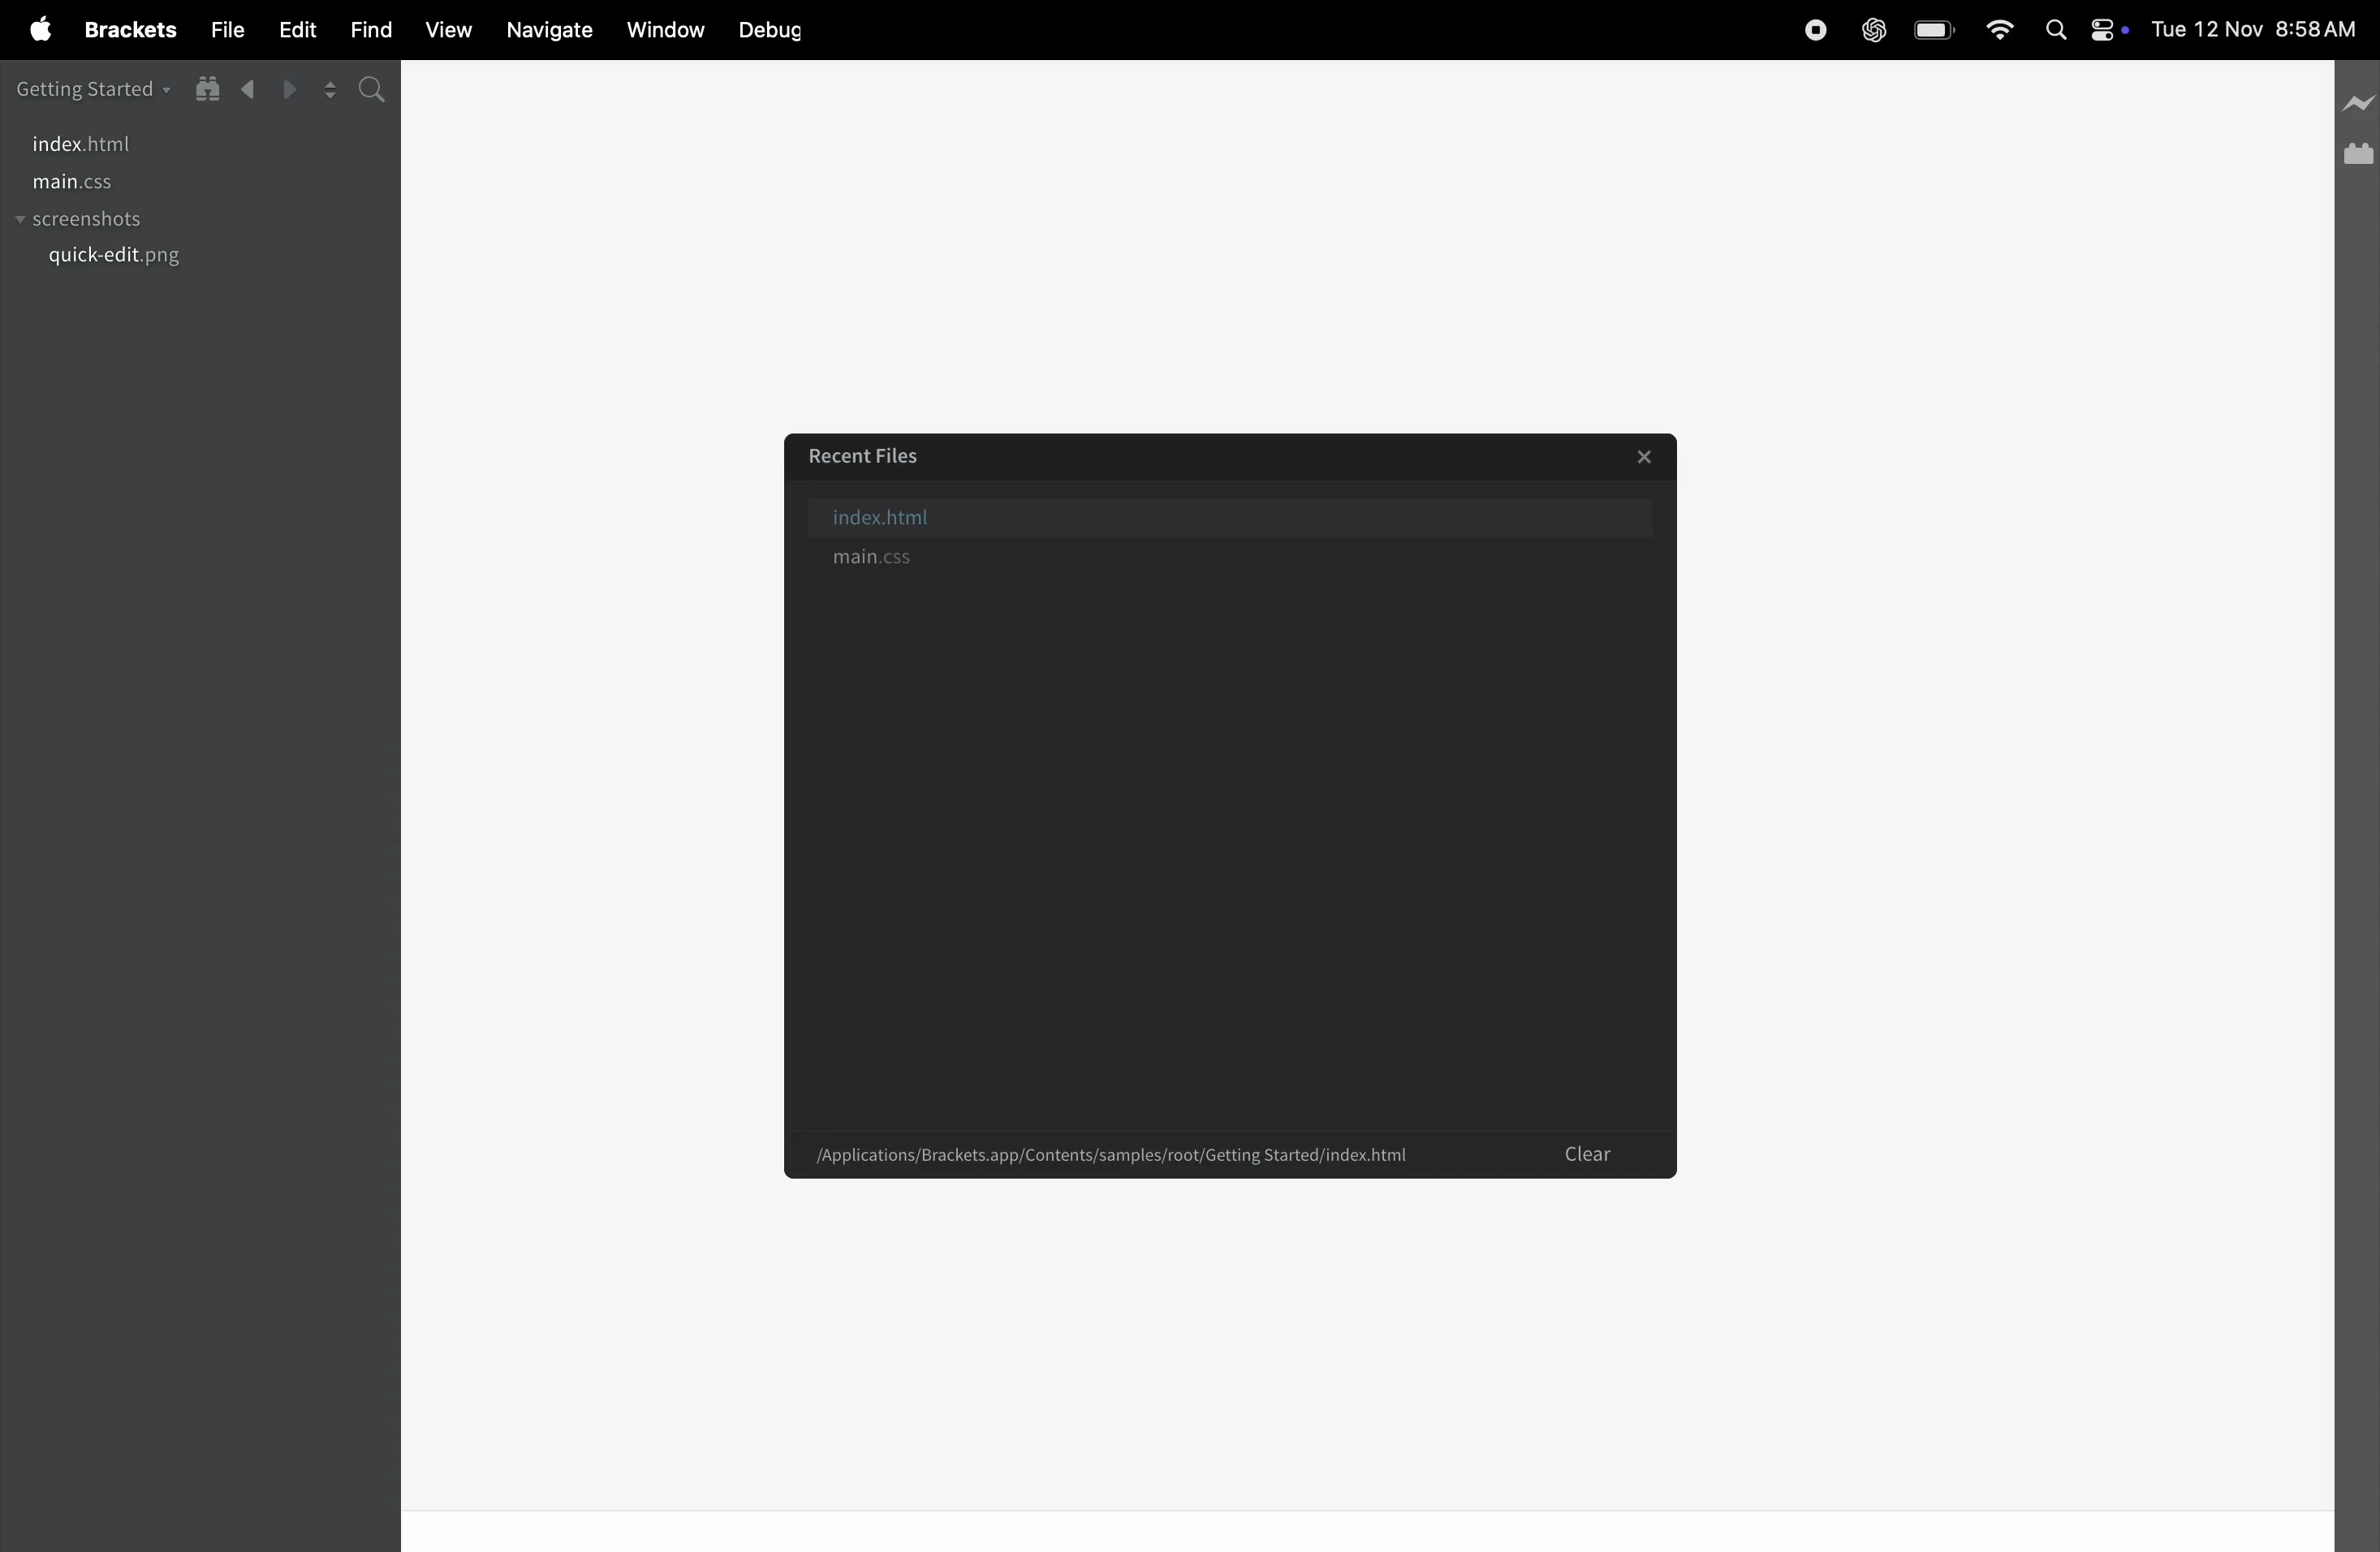 The height and width of the screenshot is (1552, 2380). Describe the element at coordinates (249, 90) in the screenshot. I see `backward` at that location.